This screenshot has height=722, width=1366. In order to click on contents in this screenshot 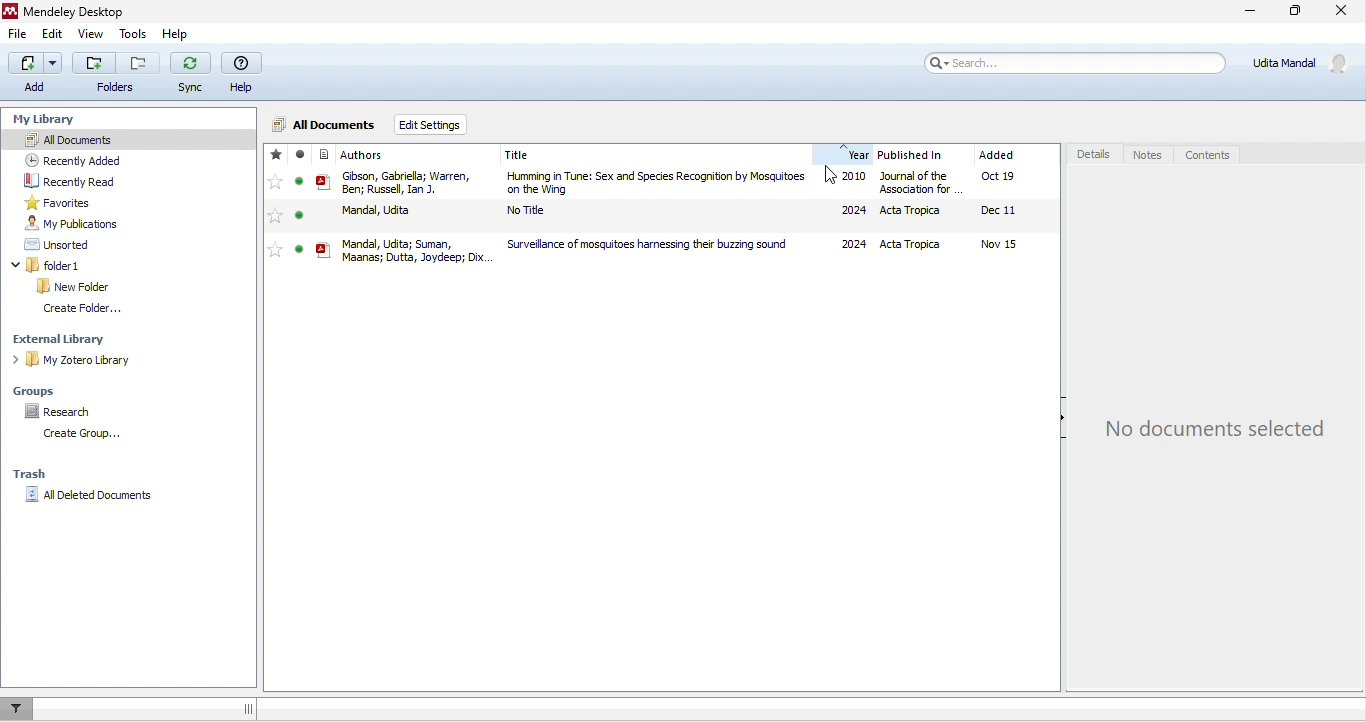, I will do `click(1205, 155)`.